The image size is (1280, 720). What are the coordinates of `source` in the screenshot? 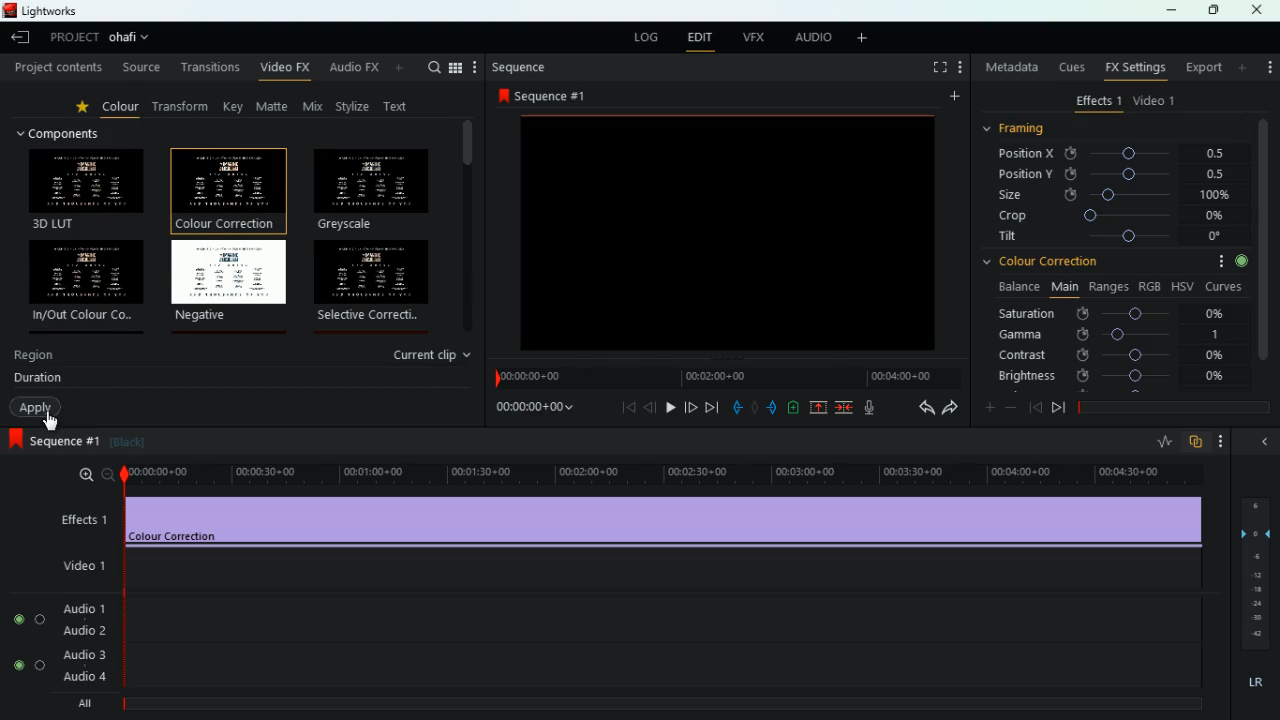 It's located at (140, 67).